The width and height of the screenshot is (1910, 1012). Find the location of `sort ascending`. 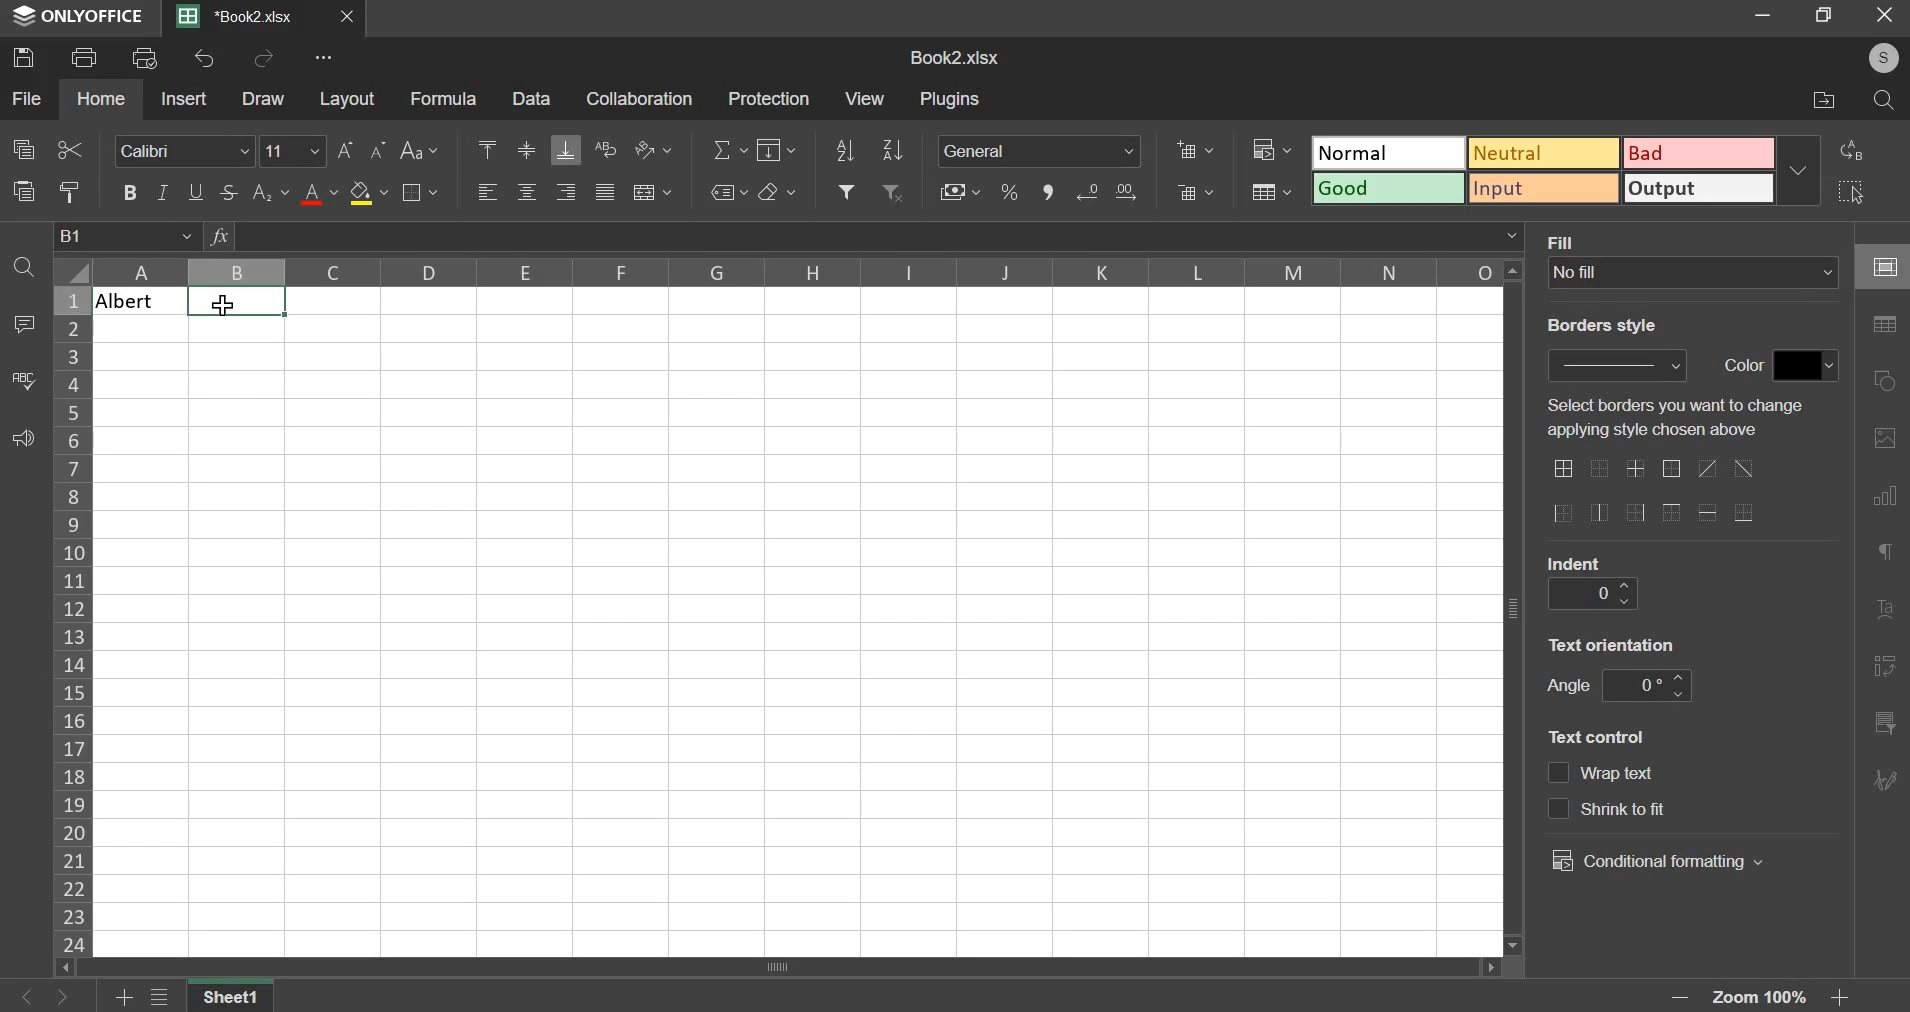

sort ascending is located at coordinates (845, 150).